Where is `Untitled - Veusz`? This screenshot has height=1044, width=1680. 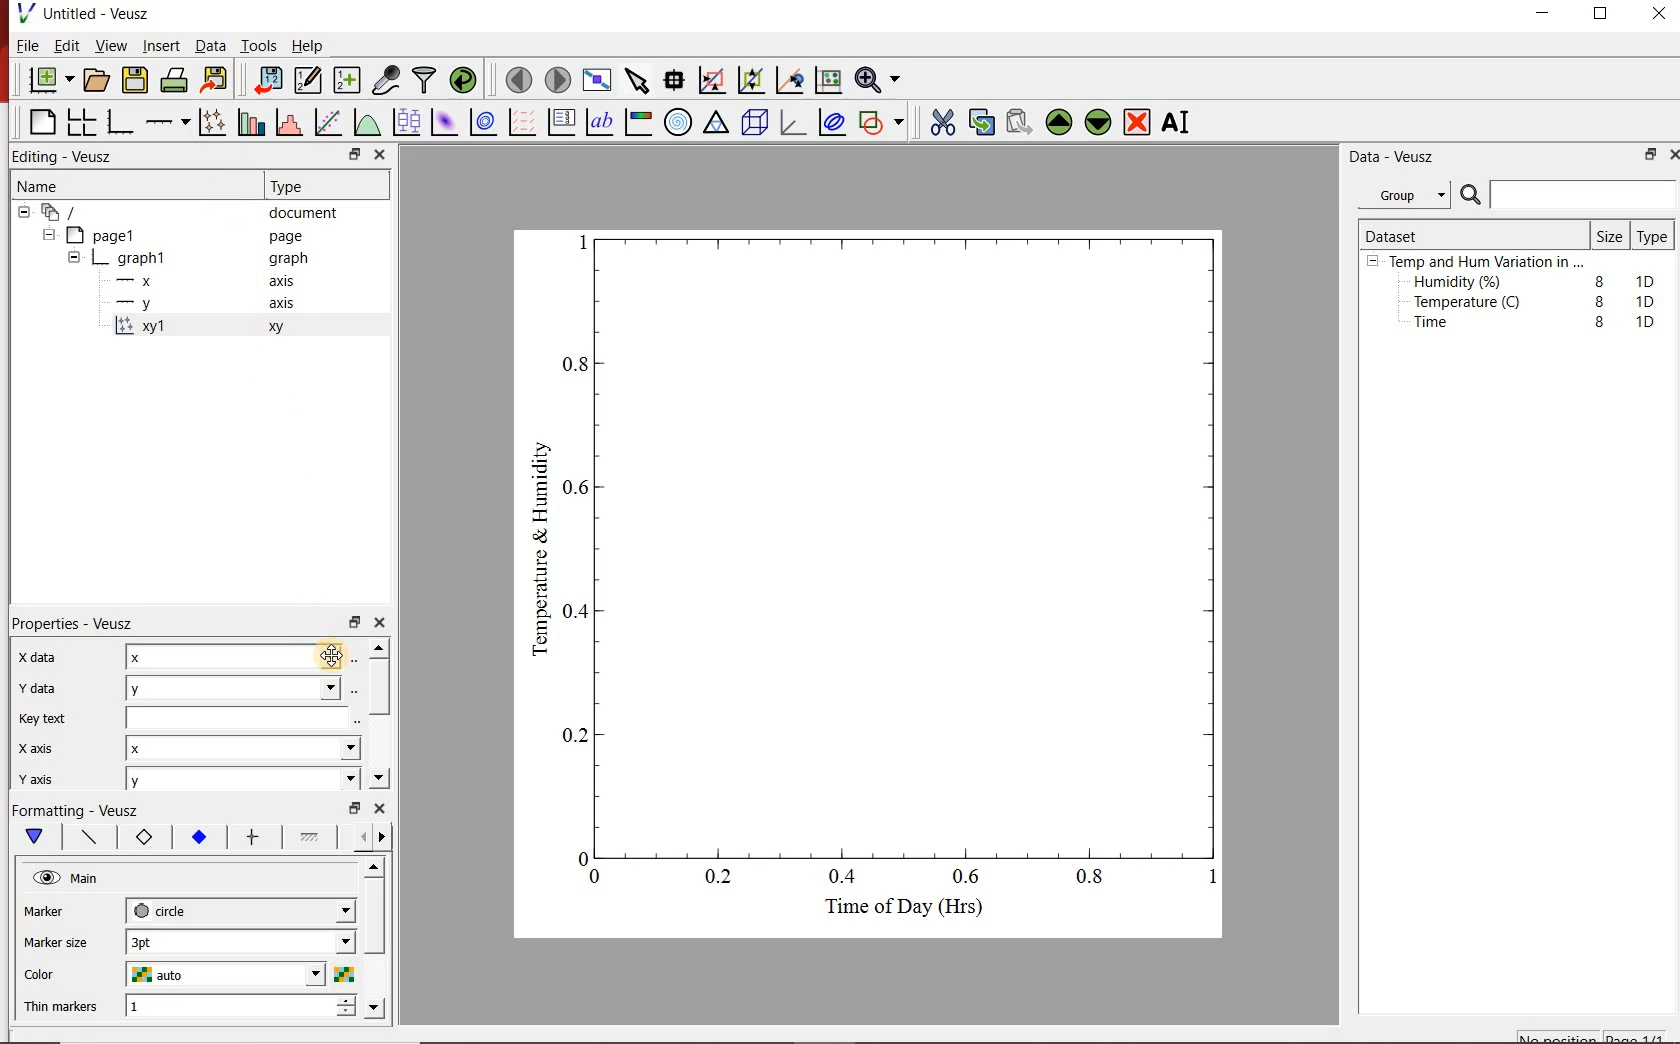 Untitled - Veusz is located at coordinates (89, 13).